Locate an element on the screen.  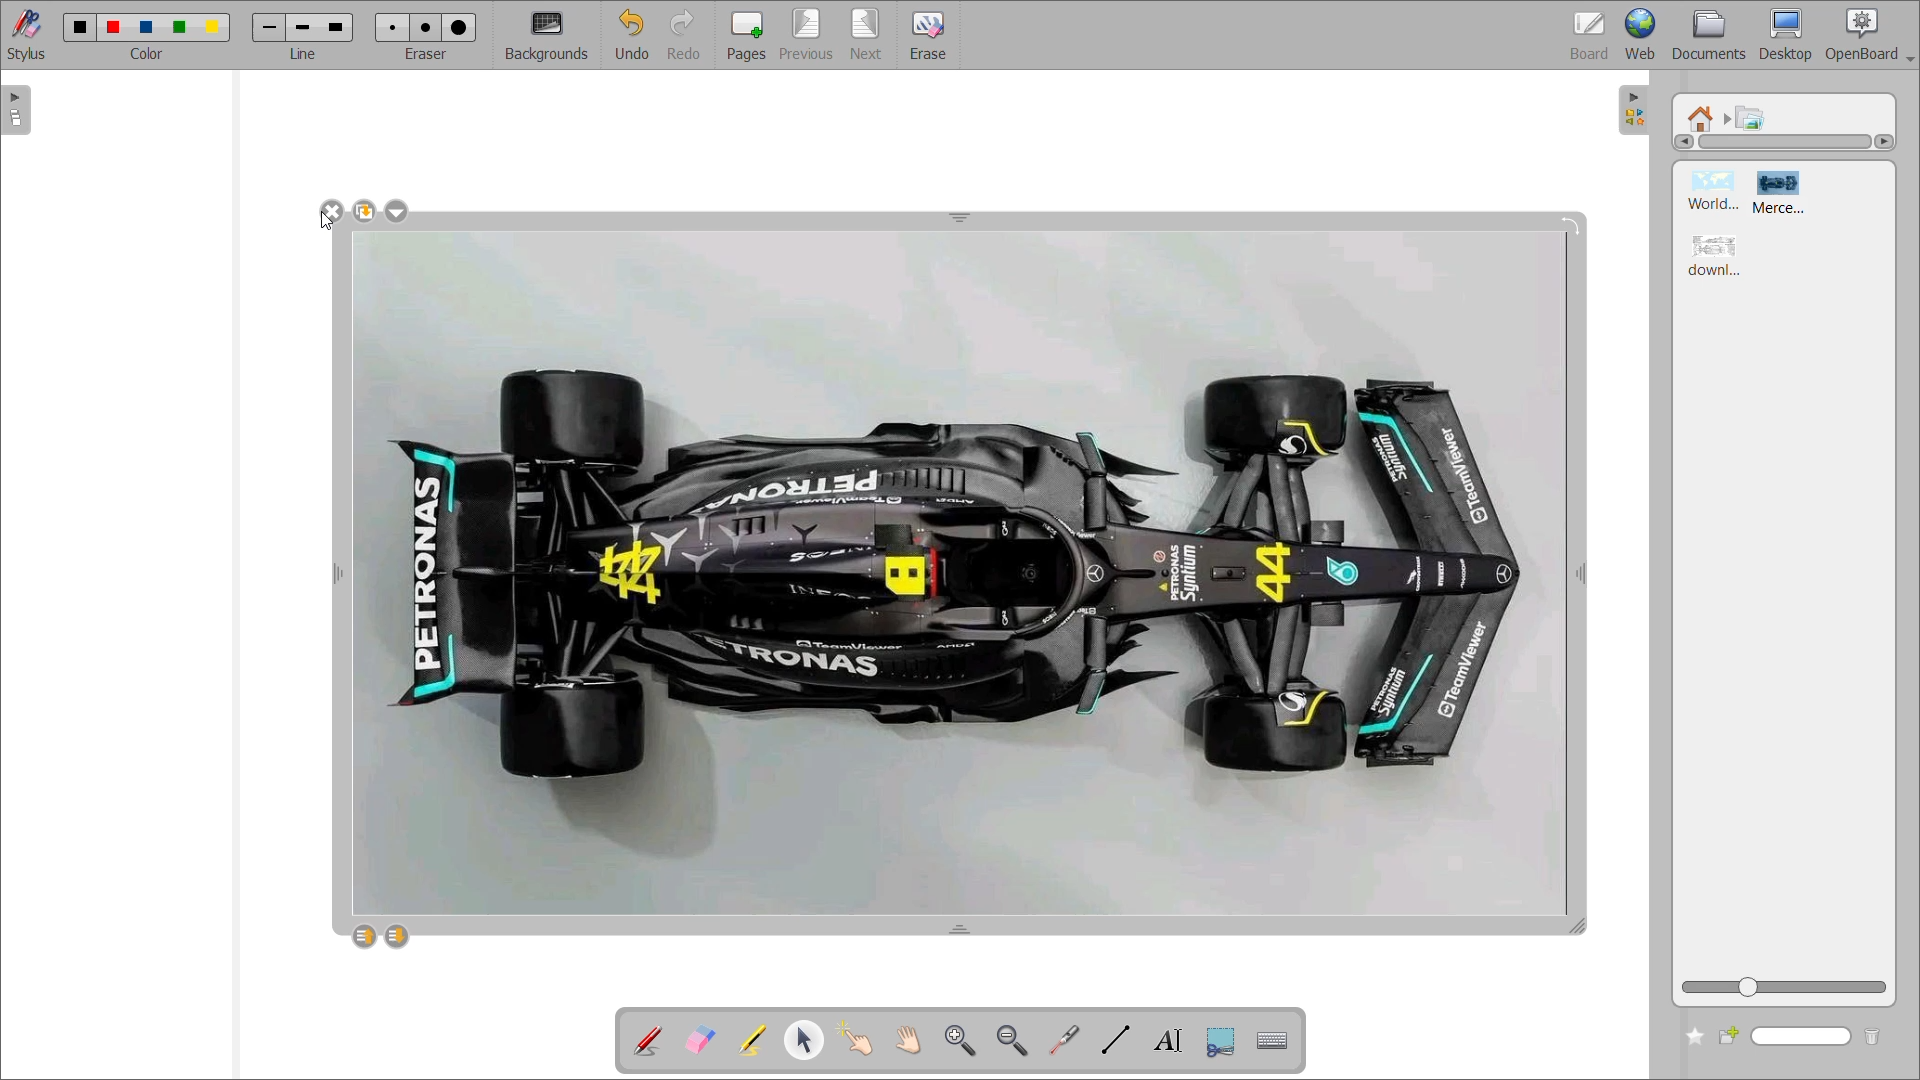
web is located at coordinates (1640, 33).